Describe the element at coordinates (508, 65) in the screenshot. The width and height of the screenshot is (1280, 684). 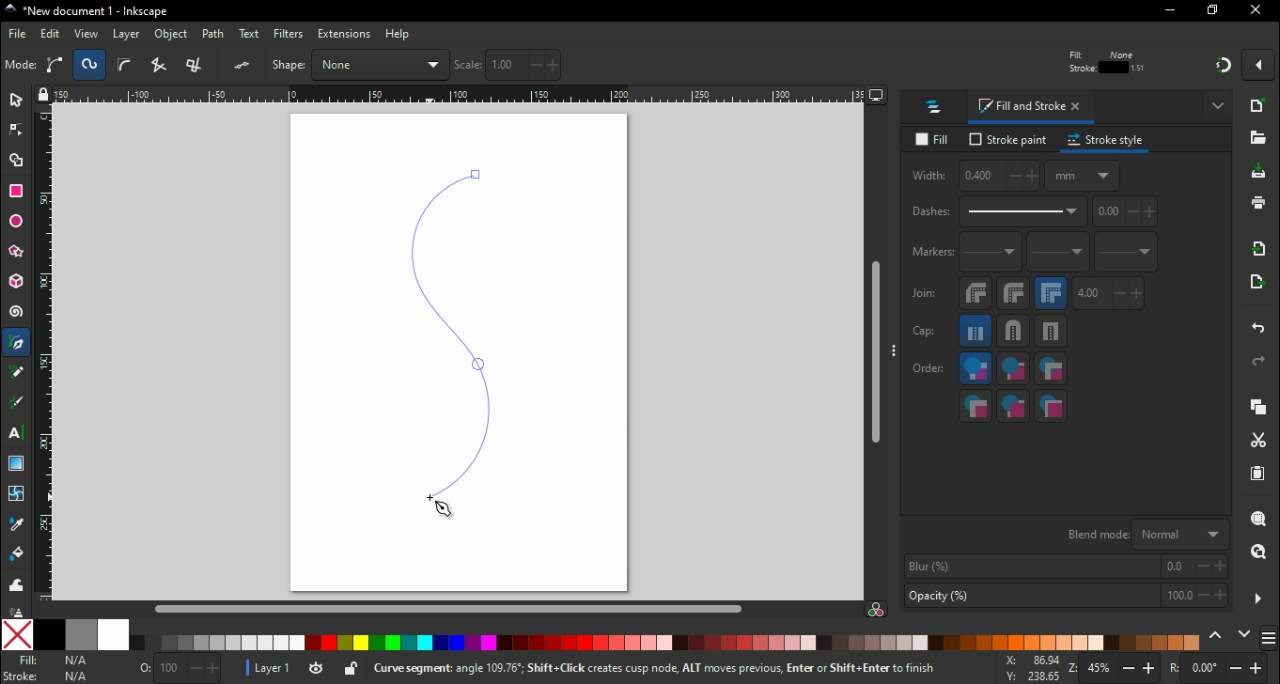
I see `scale` at that location.